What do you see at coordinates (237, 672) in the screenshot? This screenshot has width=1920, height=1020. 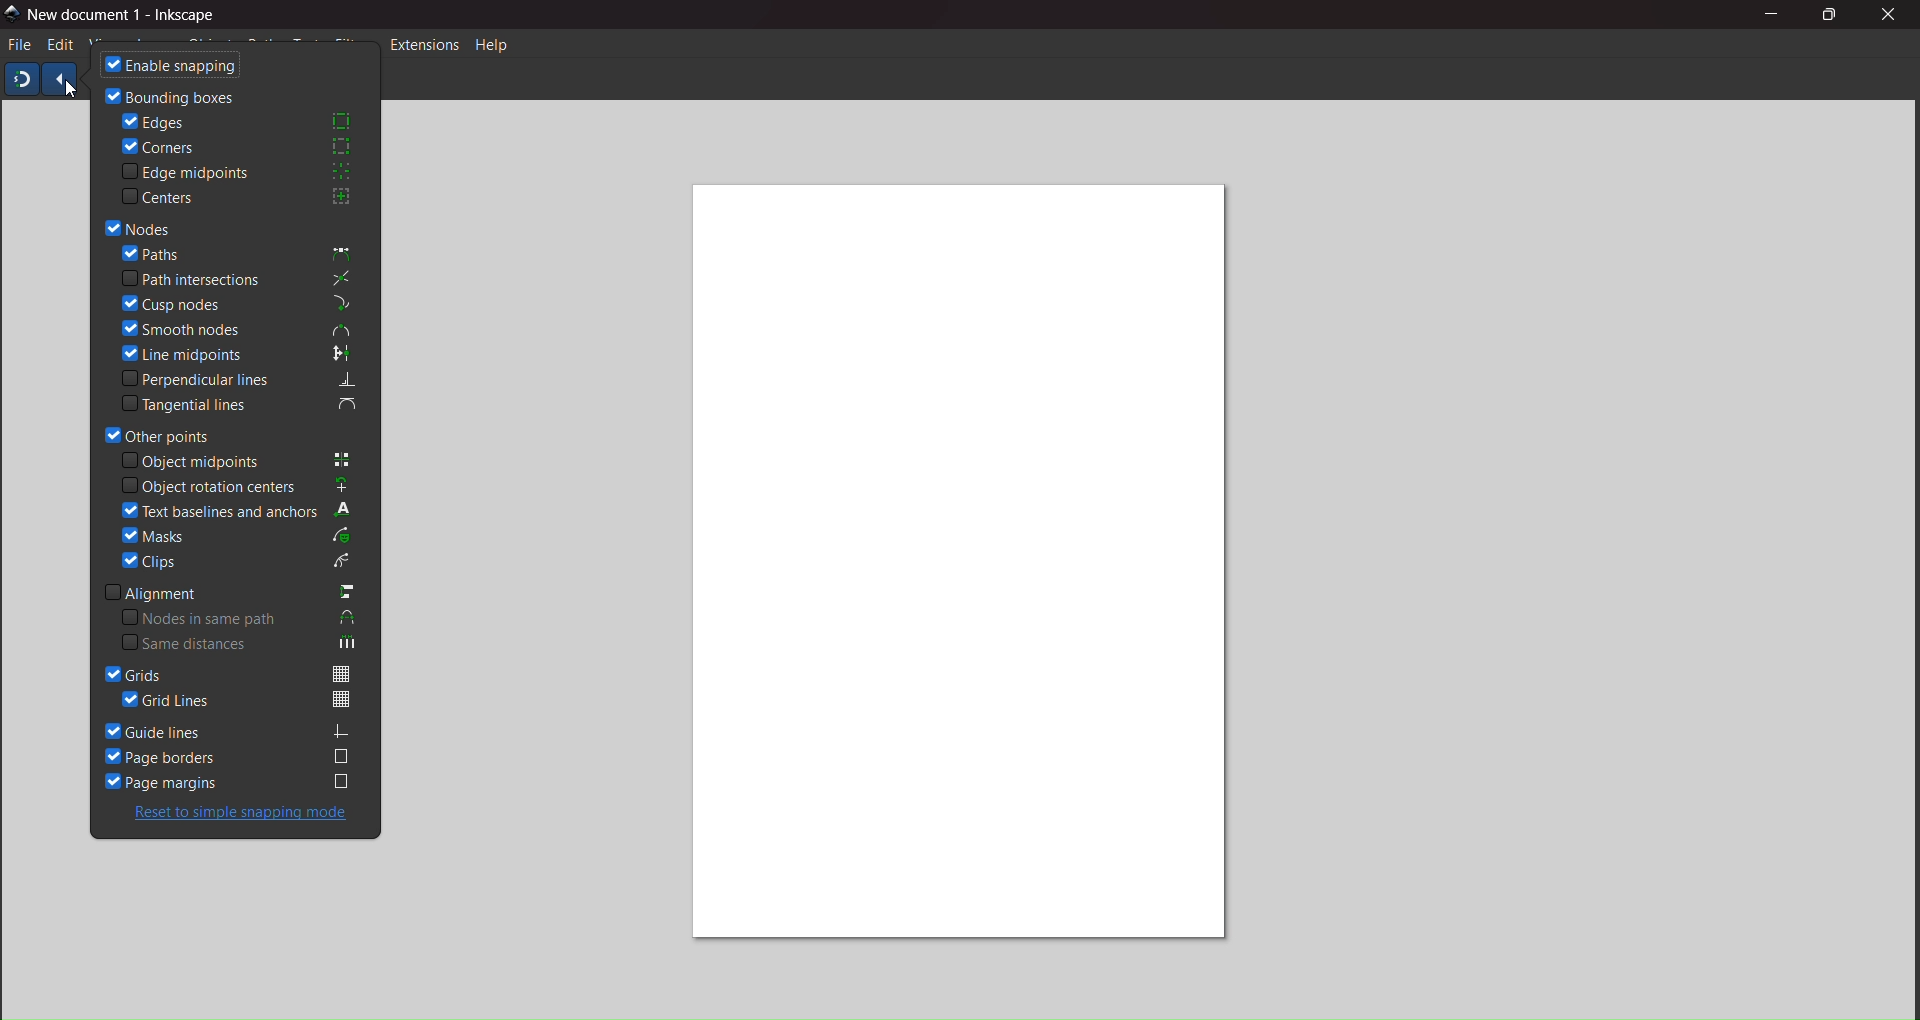 I see `grids` at bounding box center [237, 672].